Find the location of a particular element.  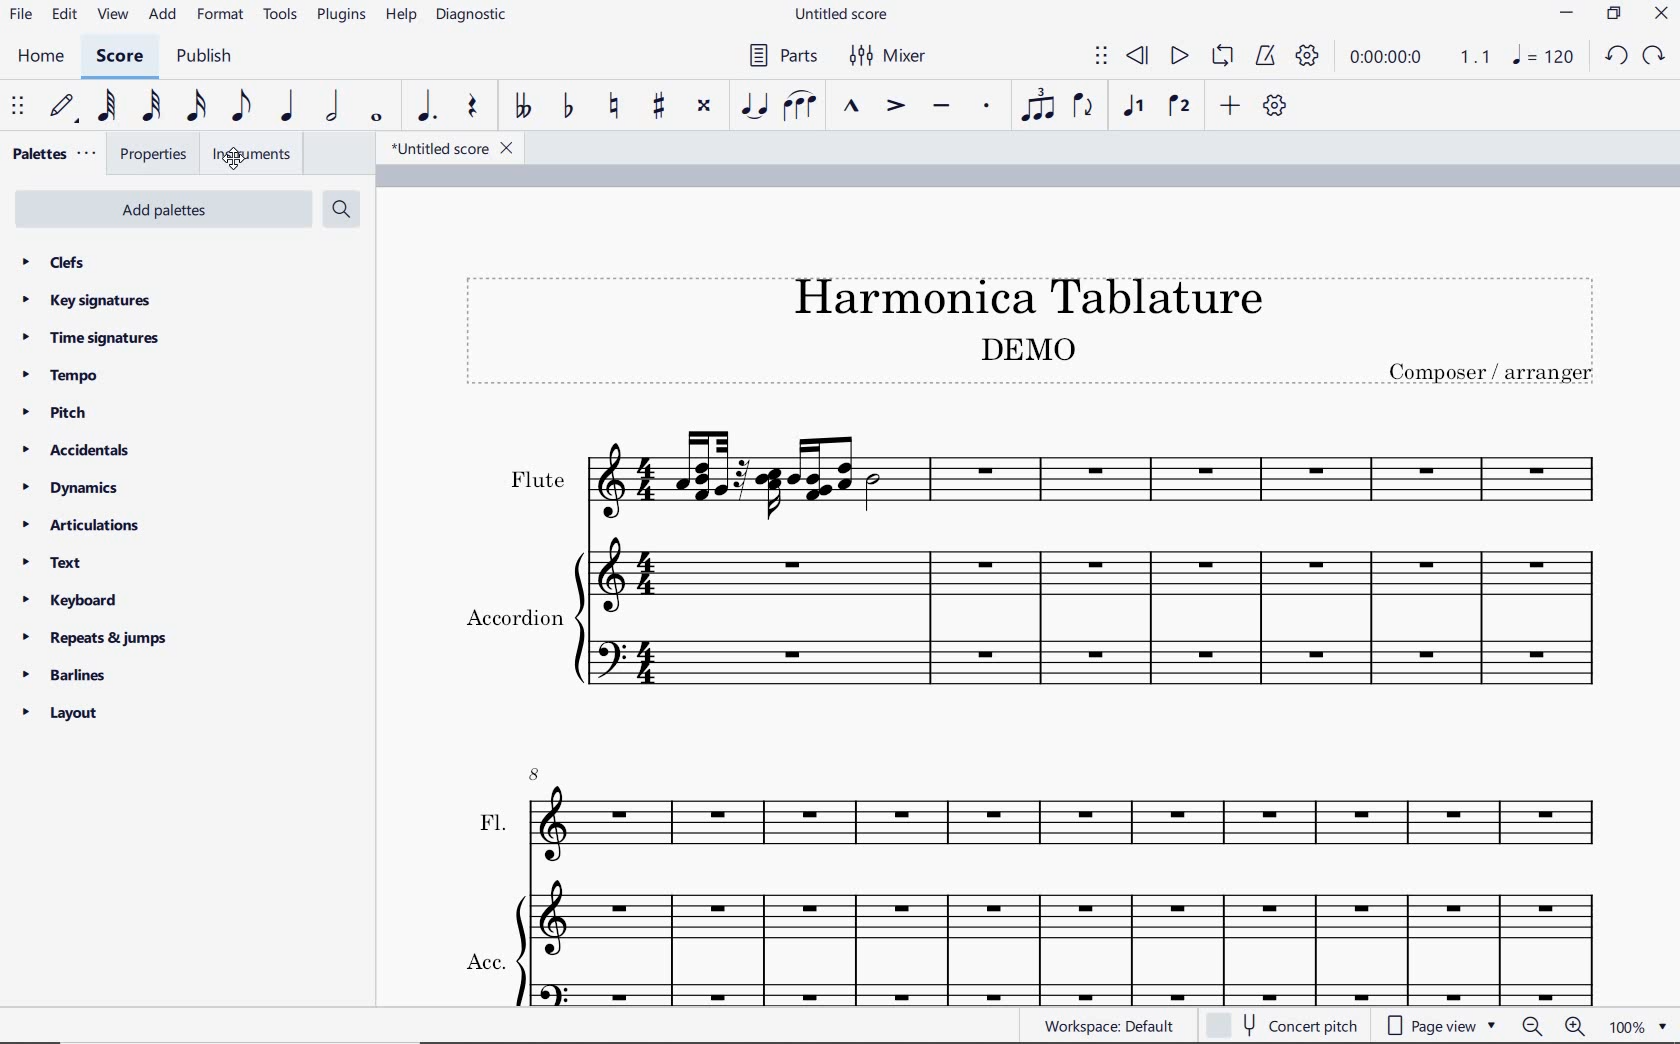

add palettes is located at coordinates (173, 213).